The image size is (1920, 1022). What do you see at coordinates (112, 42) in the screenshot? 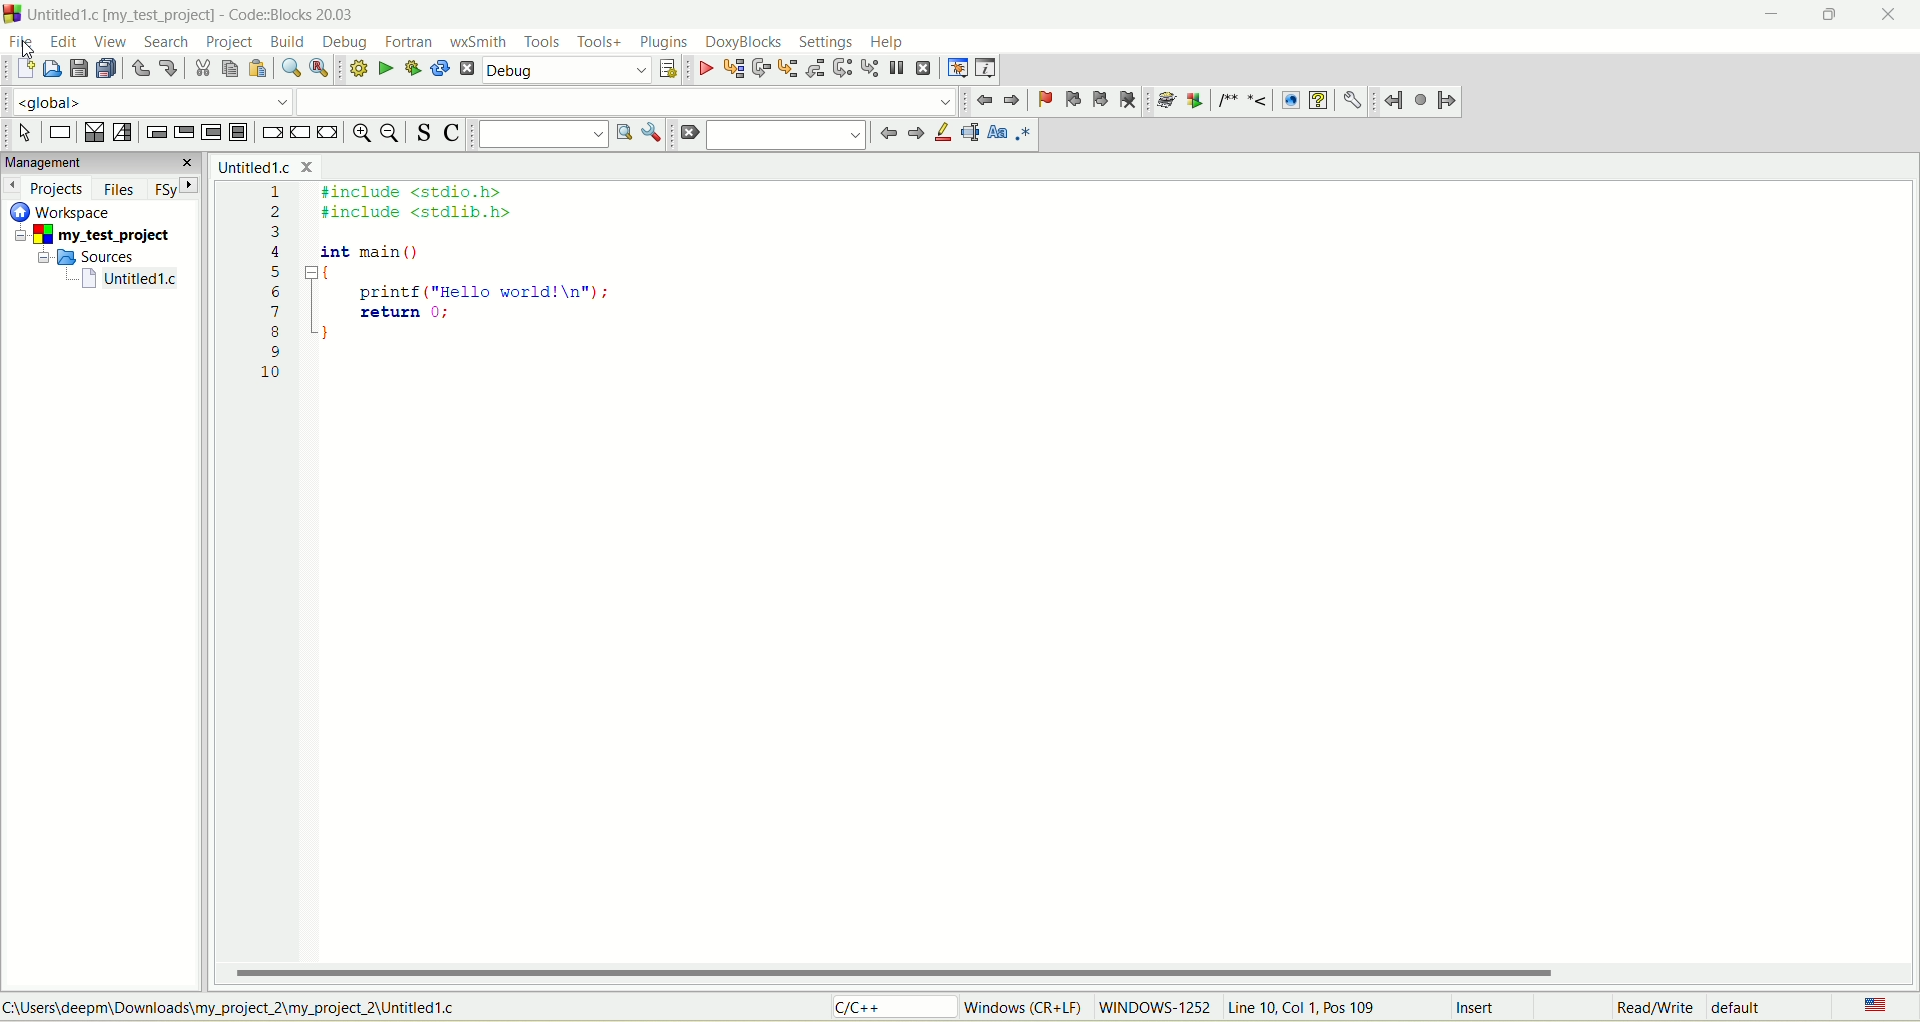
I see `view` at bounding box center [112, 42].